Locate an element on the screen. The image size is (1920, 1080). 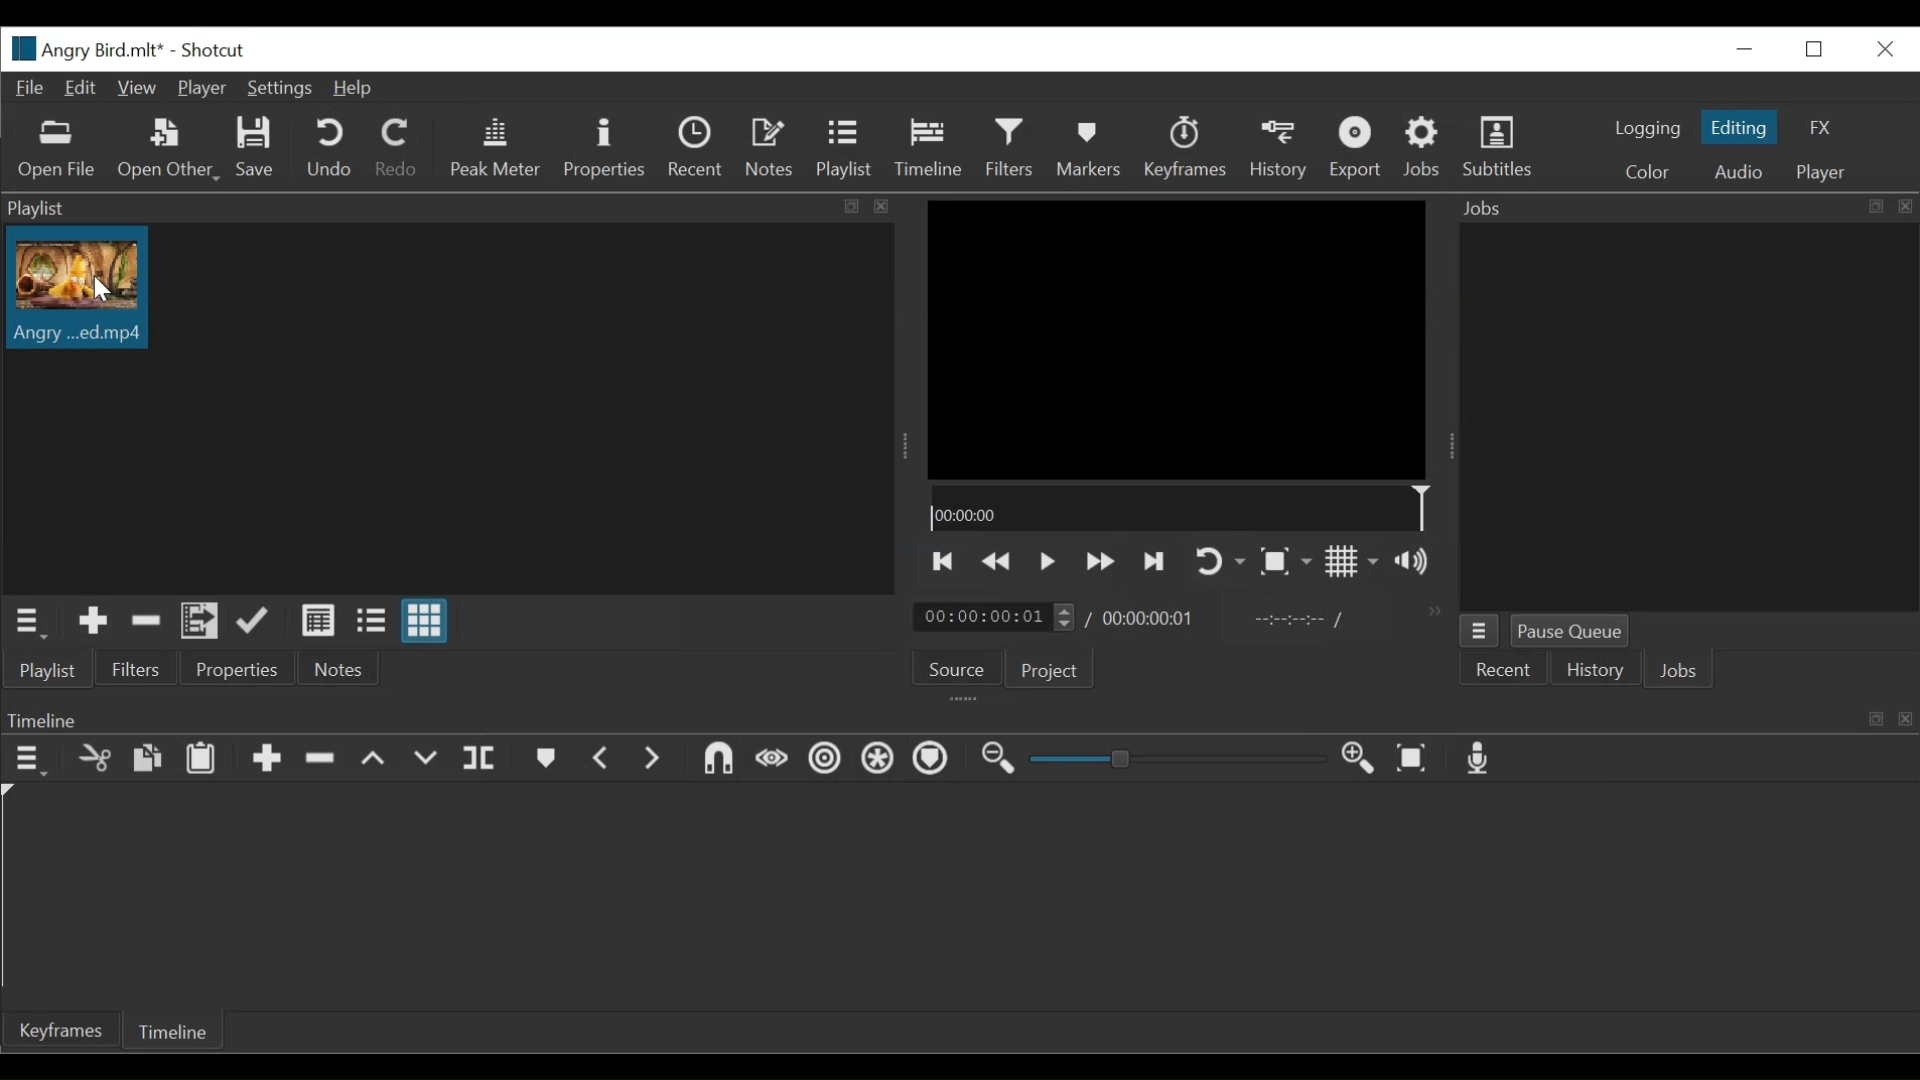
Restore is located at coordinates (1815, 49).